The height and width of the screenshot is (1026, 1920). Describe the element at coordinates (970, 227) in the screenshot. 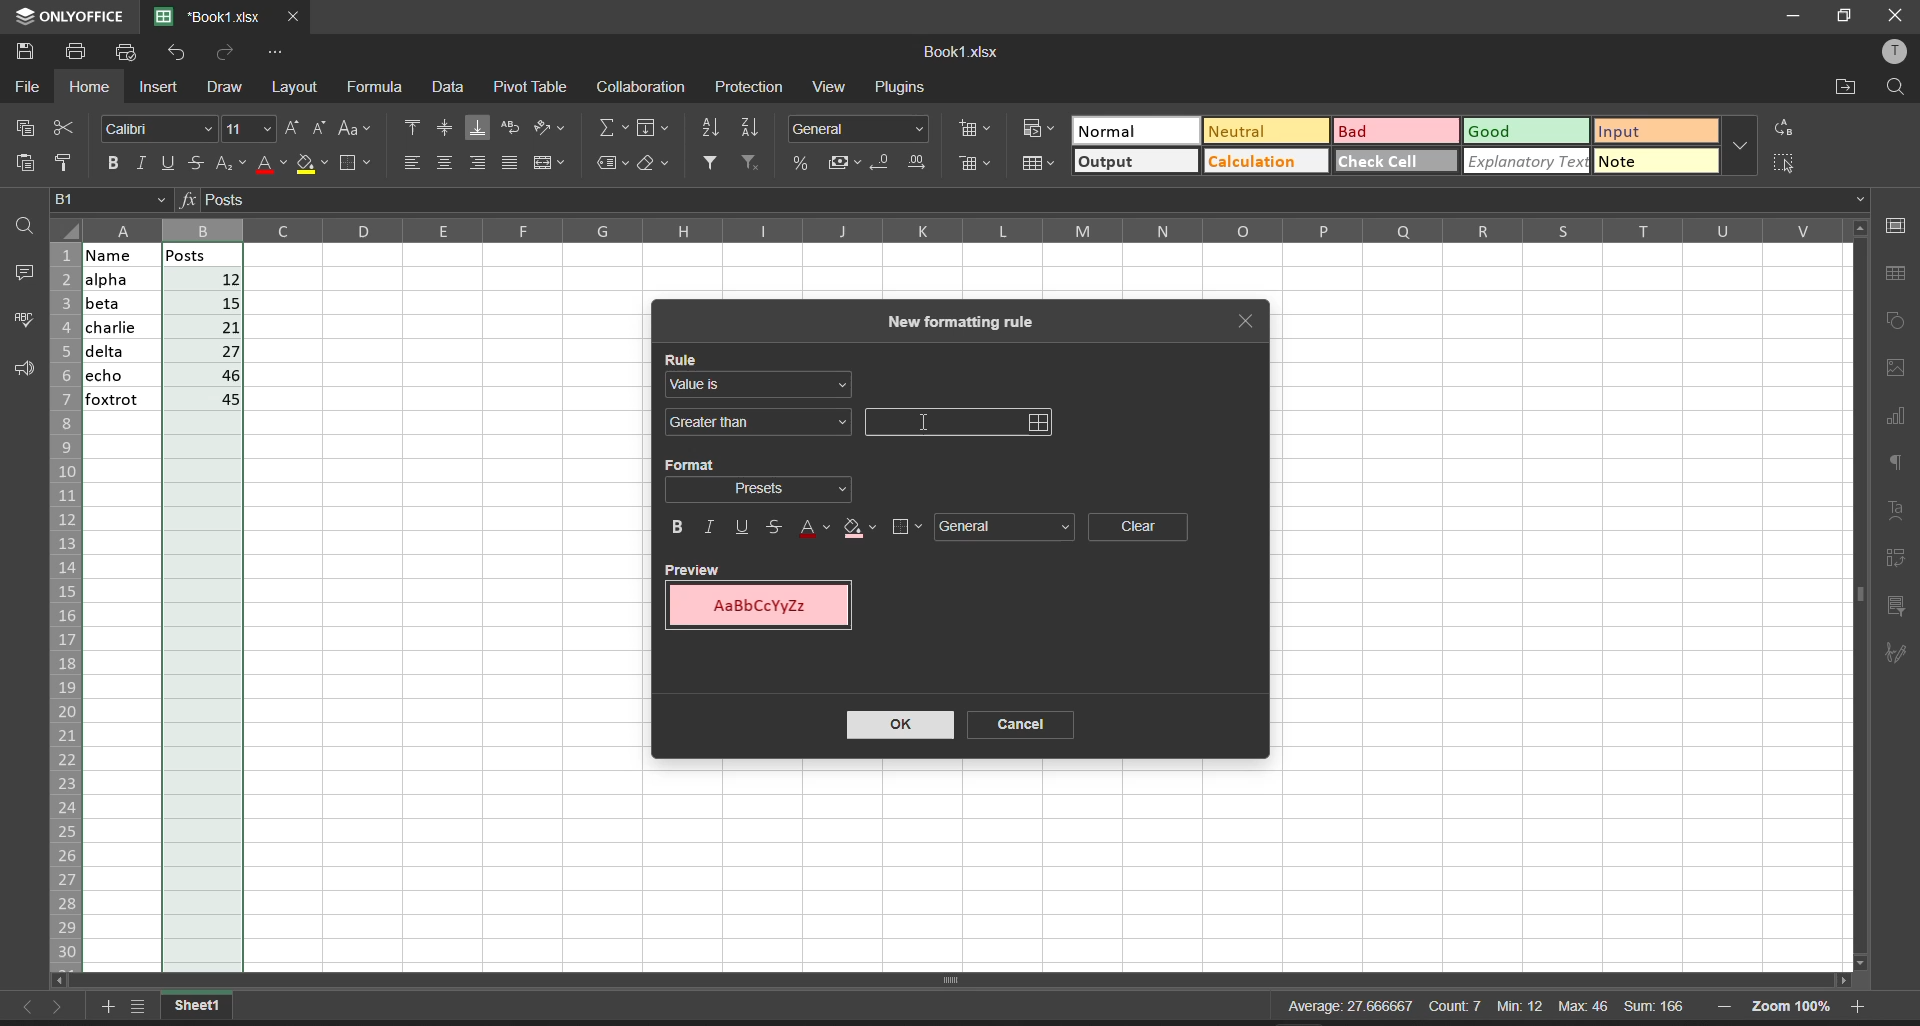

I see `column name` at that location.